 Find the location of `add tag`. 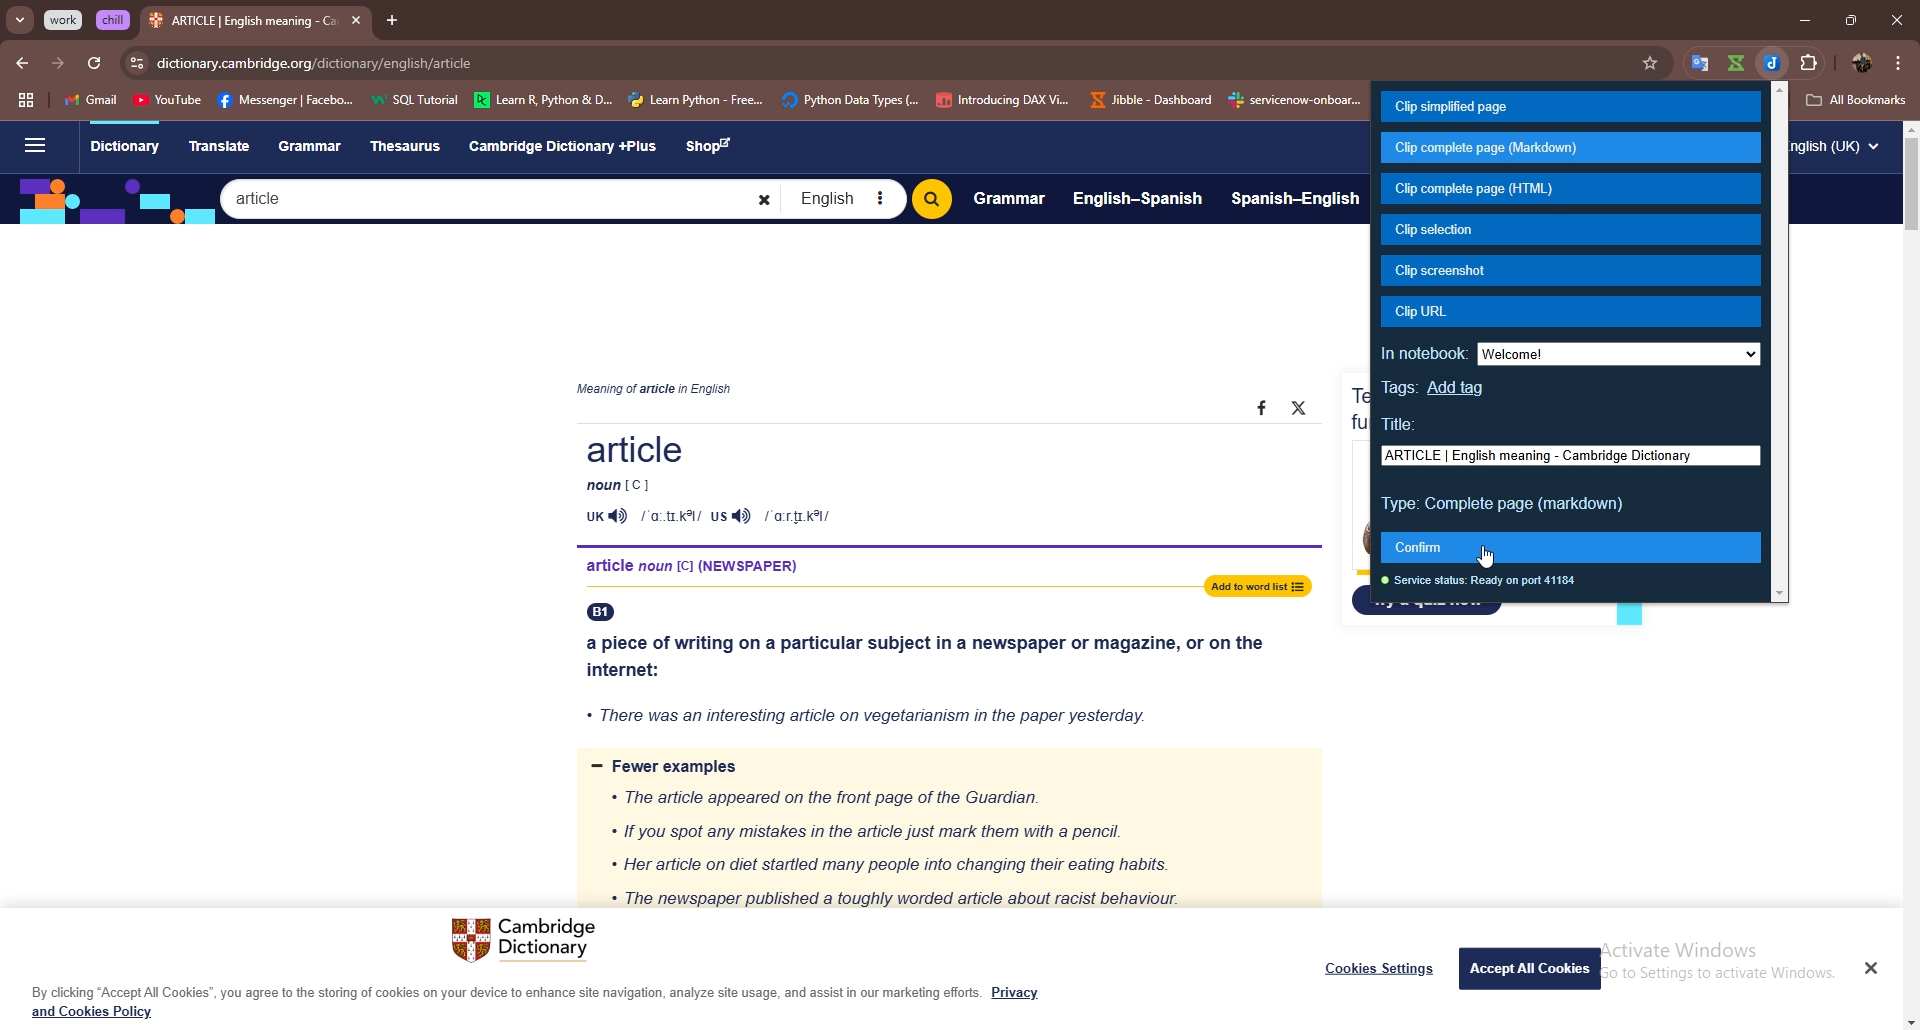

add tag is located at coordinates (1456, 389).